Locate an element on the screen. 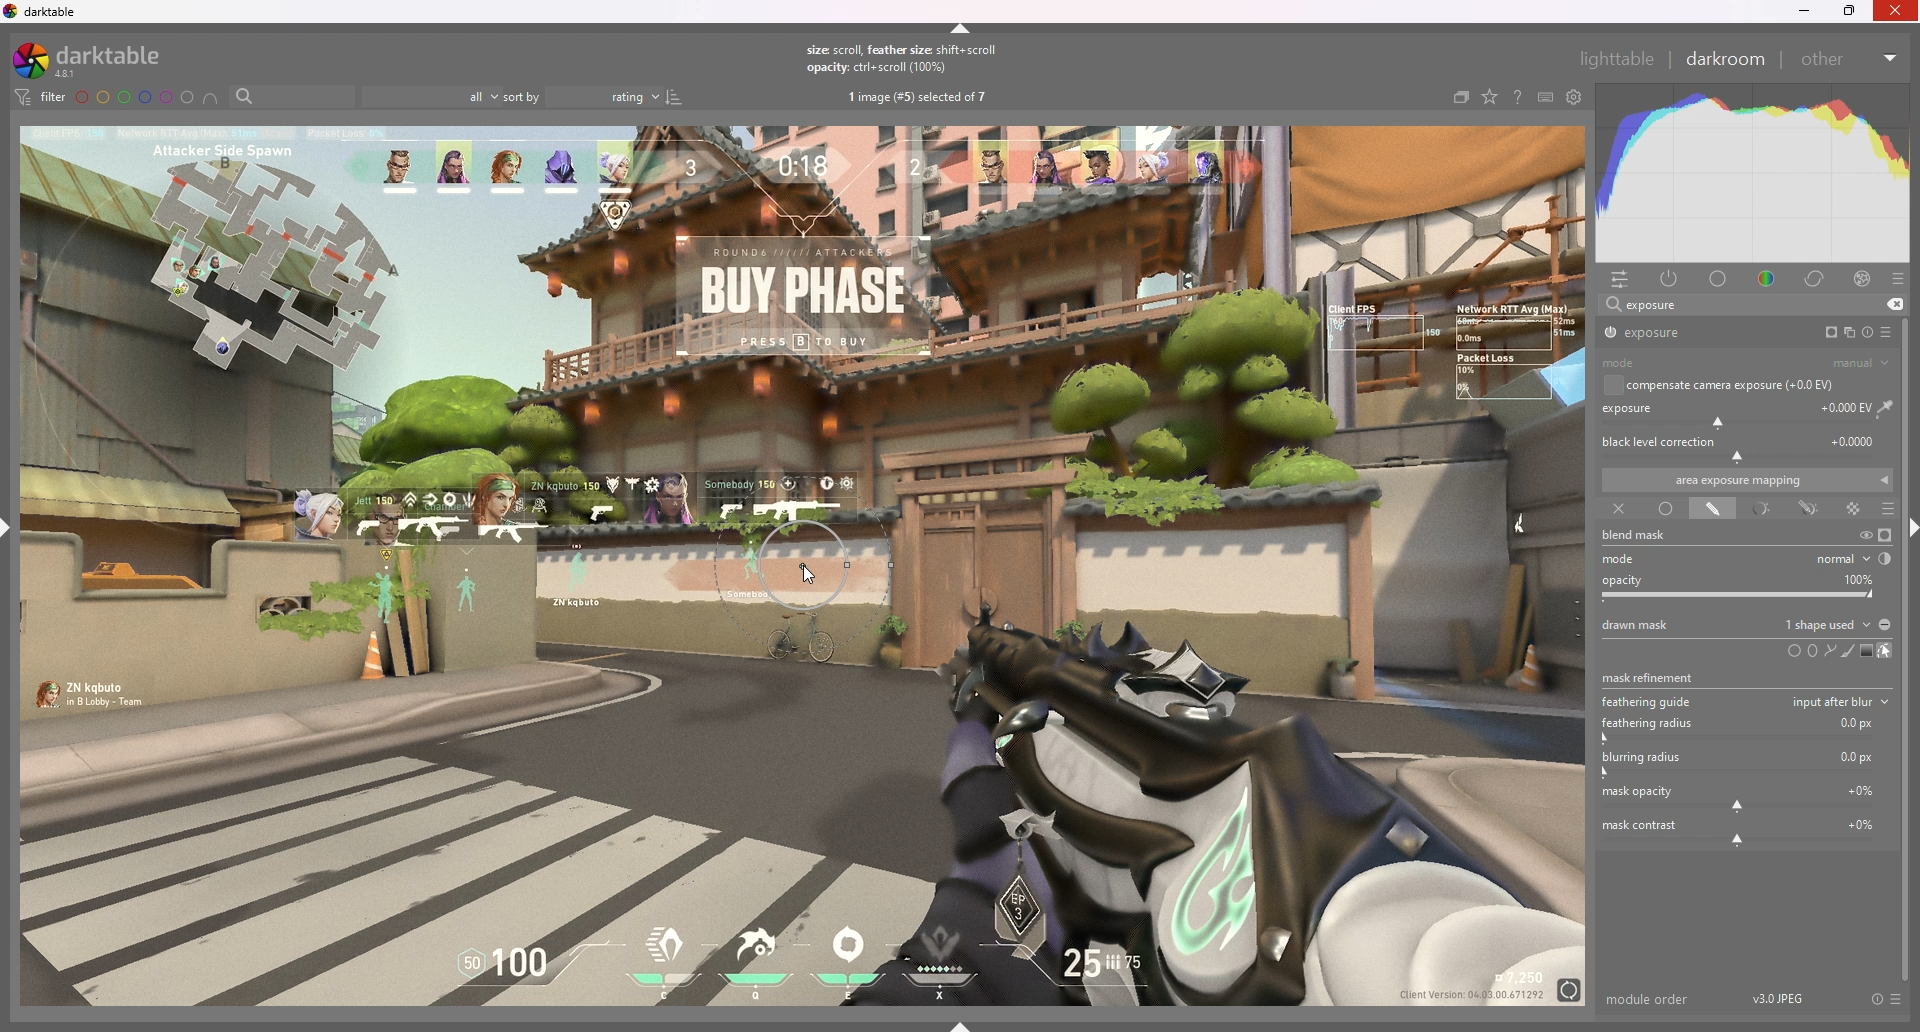 The height and width of the screenshot is (1032, 1920). darktable is located at coordinates (101, 60).